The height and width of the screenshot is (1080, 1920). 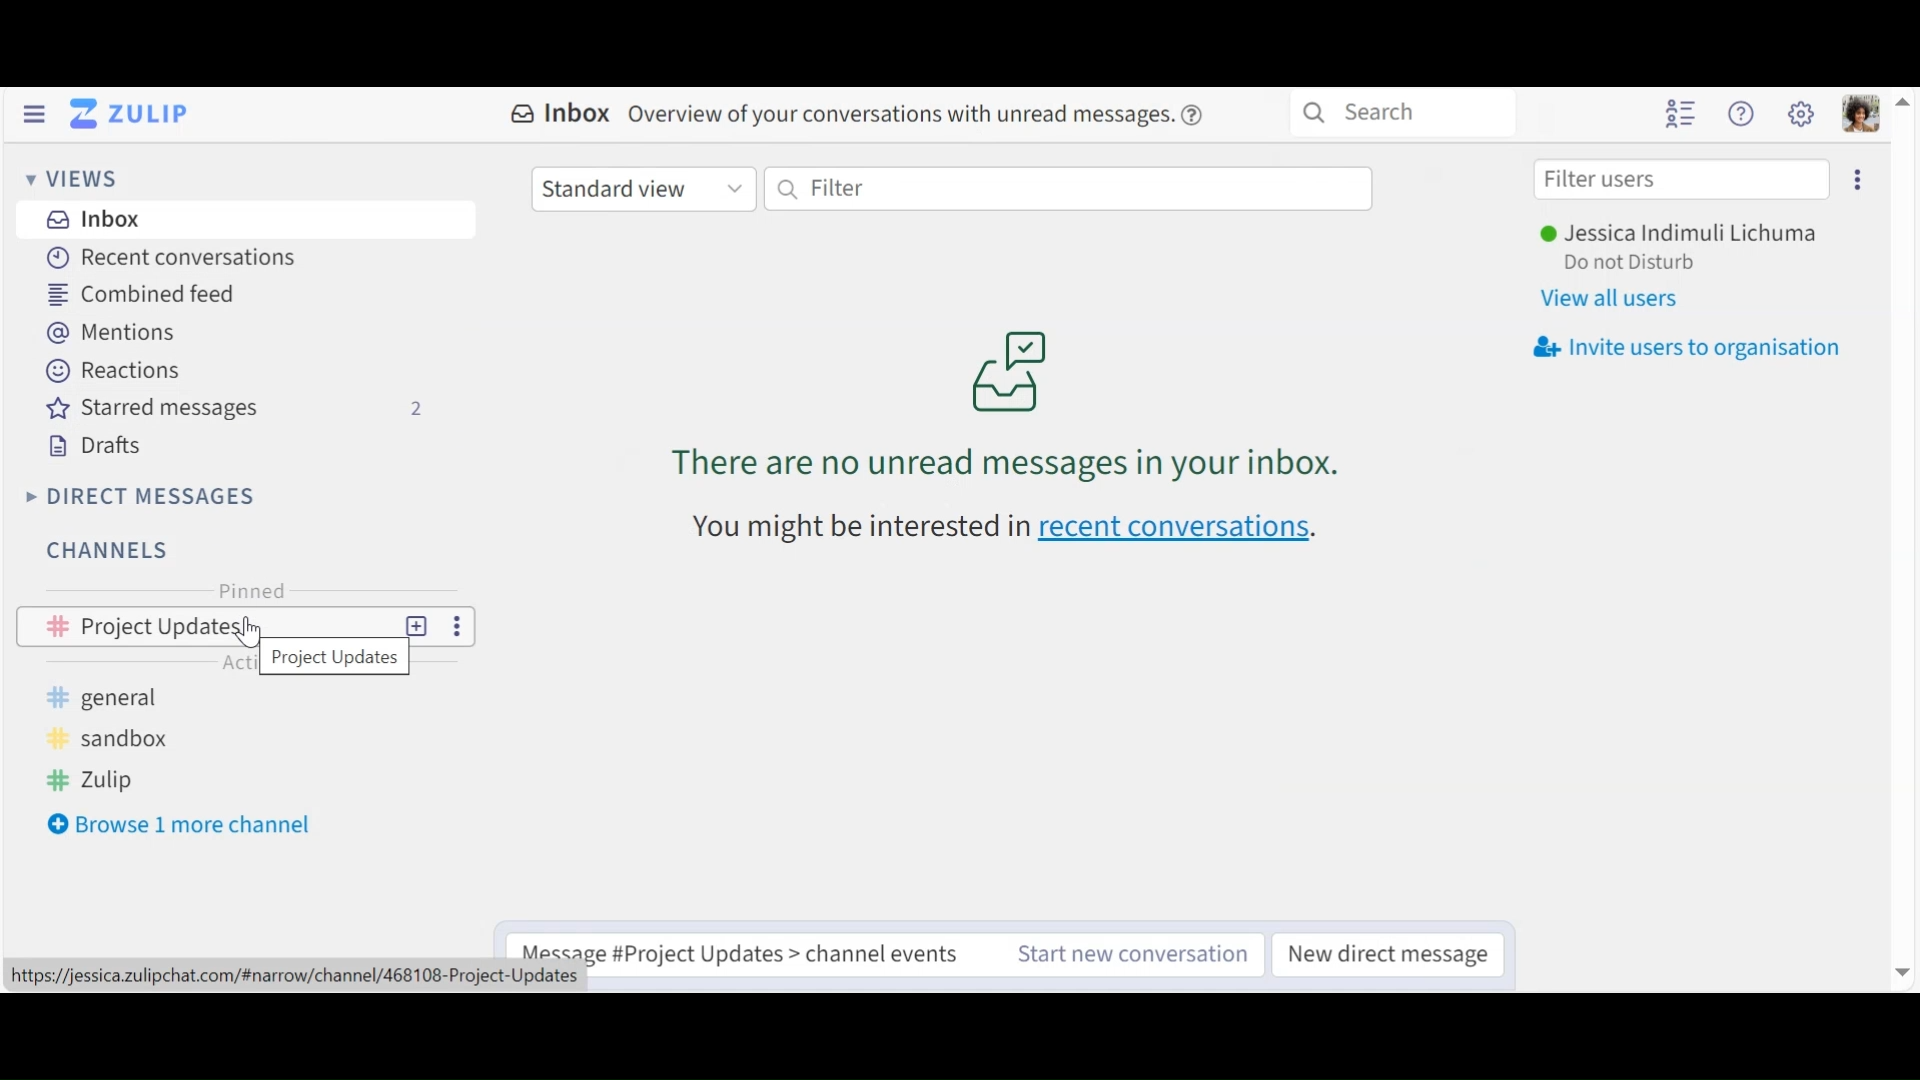 I want to click on Go to Home View, so click(x=134, y=113).